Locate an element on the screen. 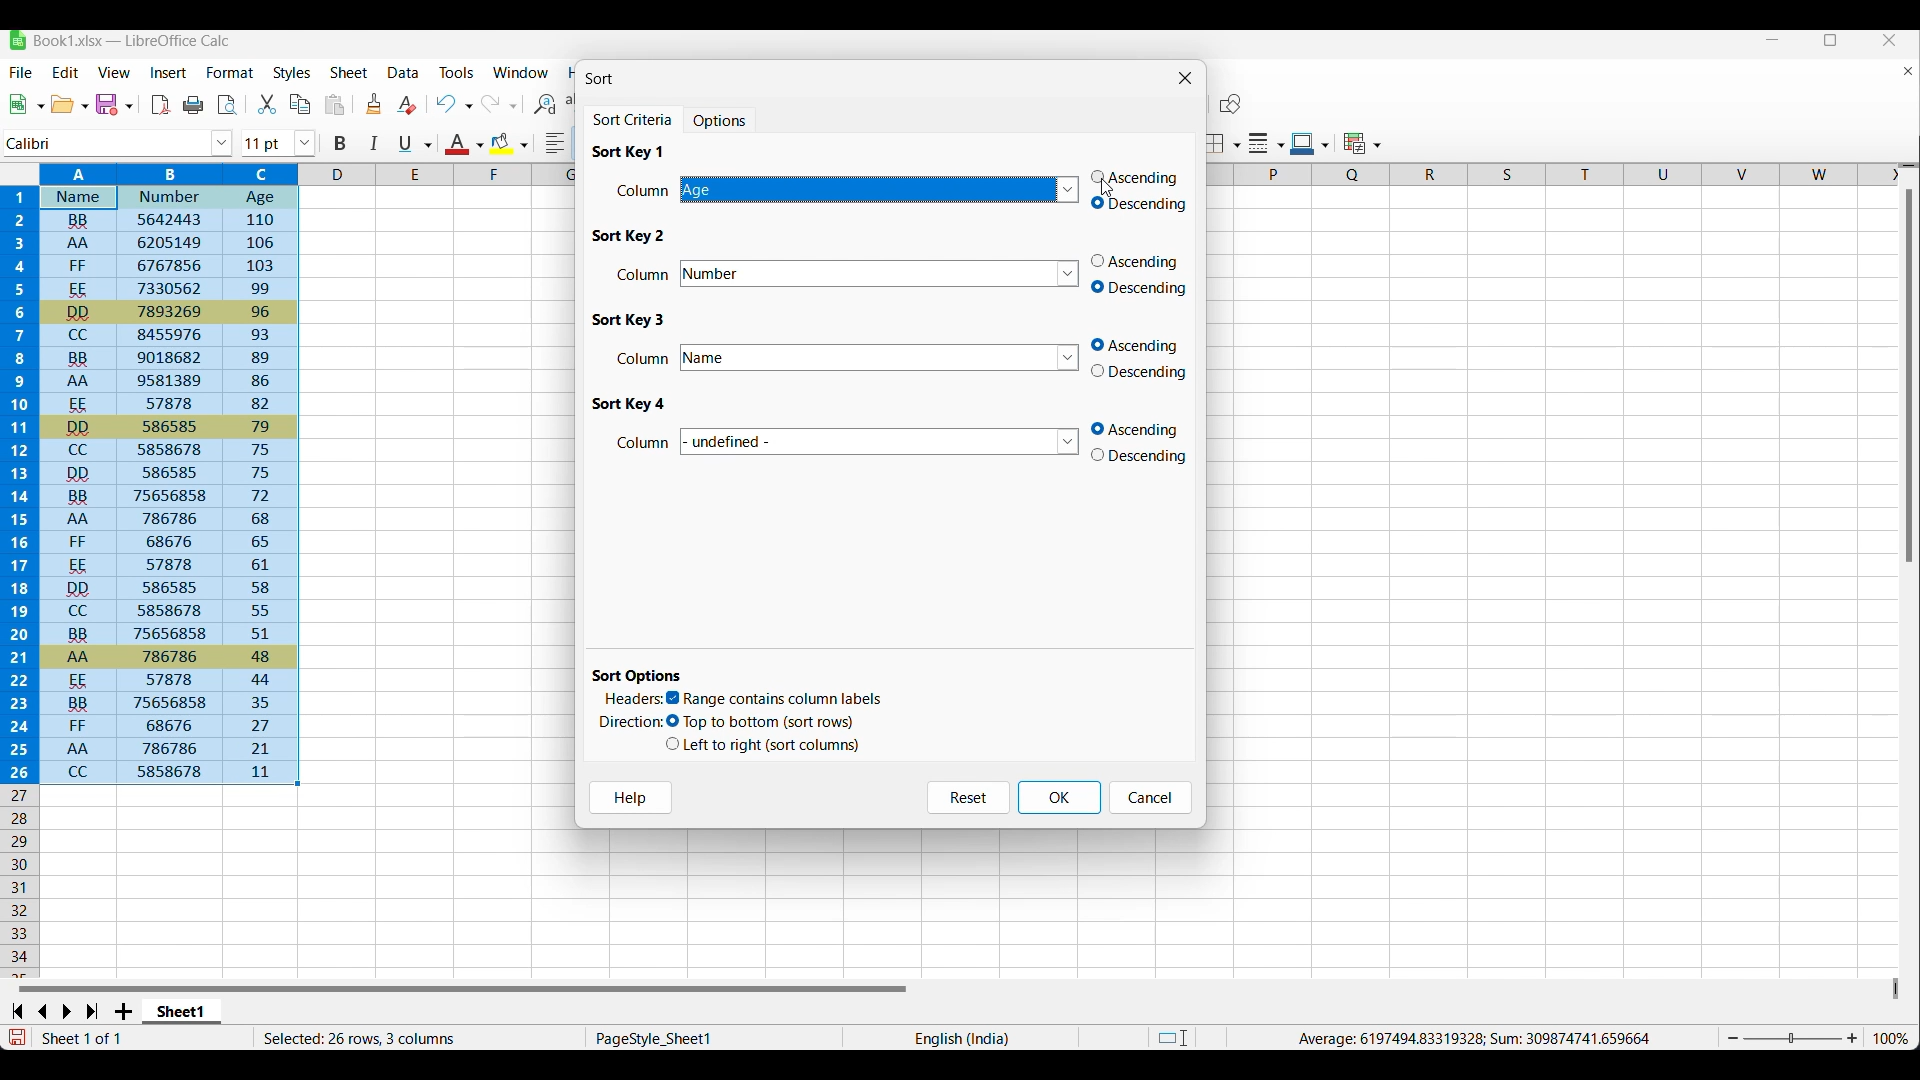  Current border color and other border color options is located at coordinates (1310, 144).